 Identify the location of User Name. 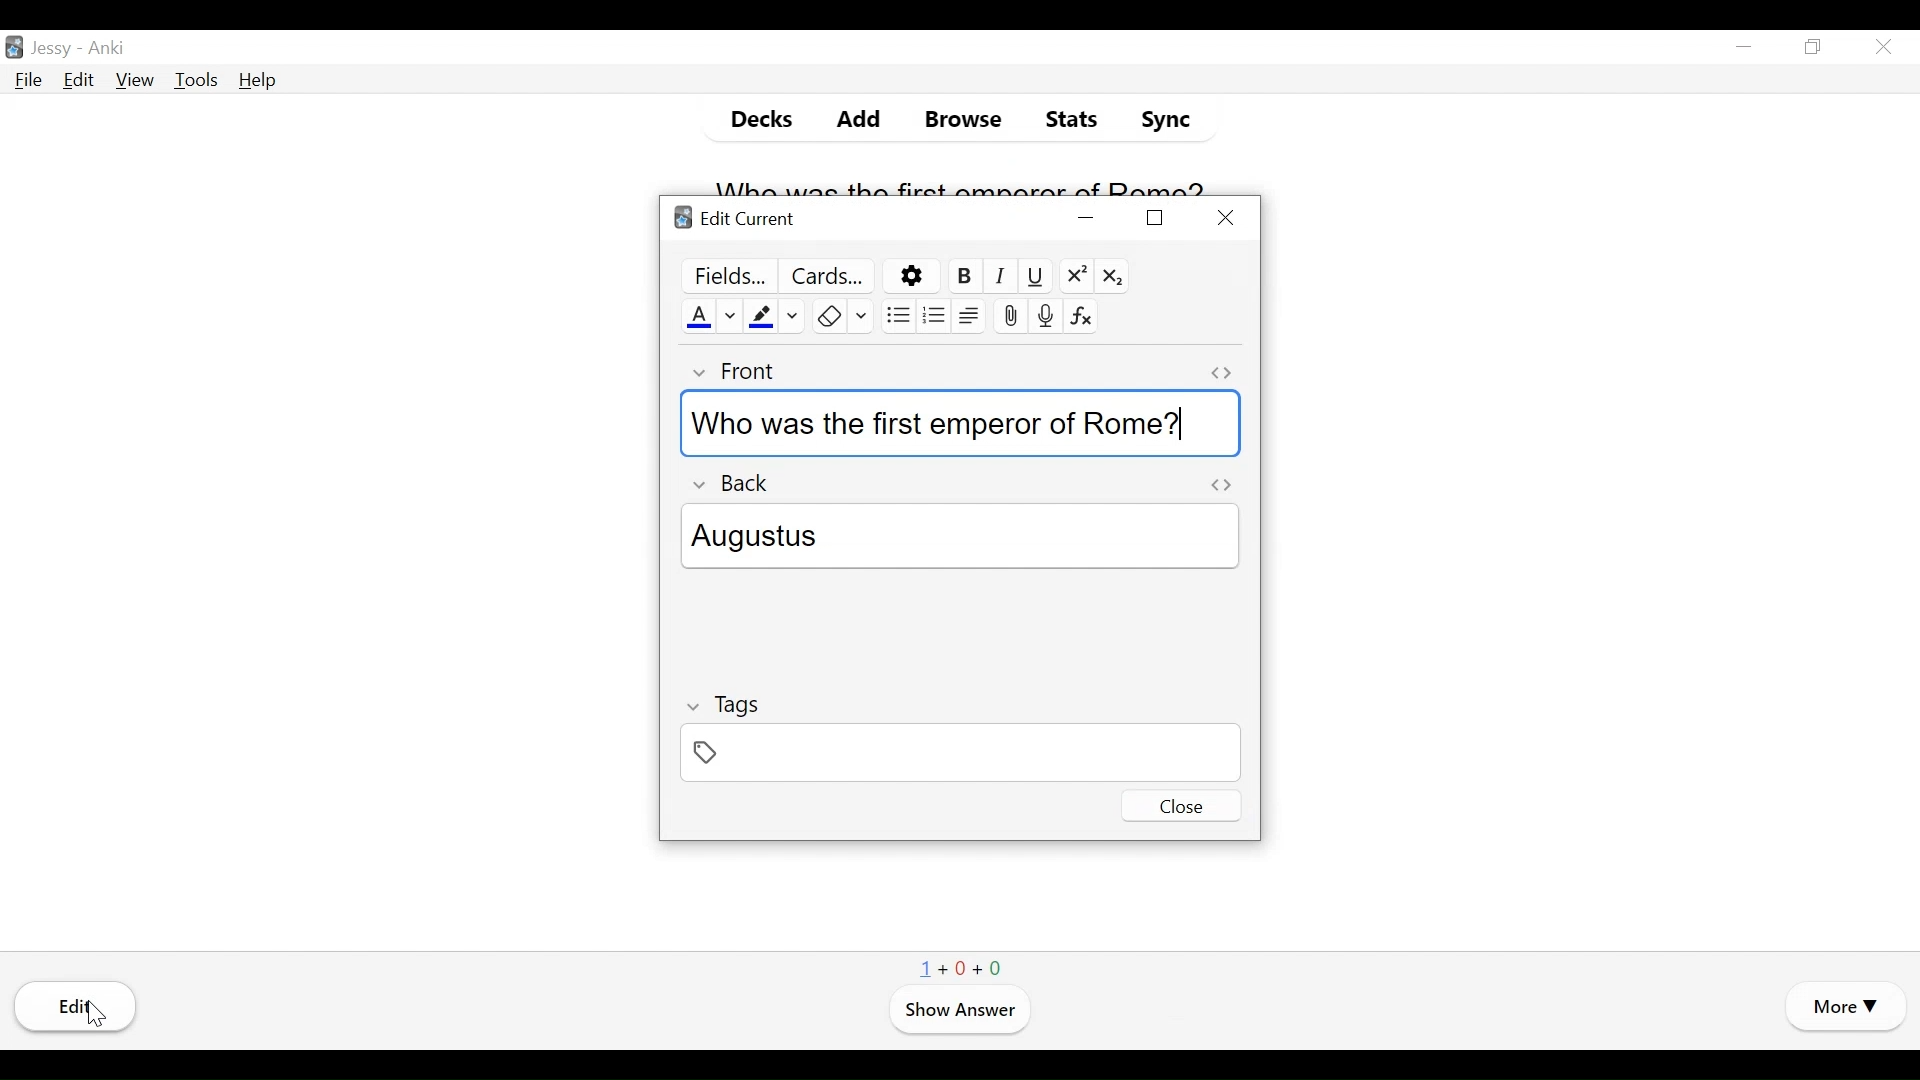
(51, 50).